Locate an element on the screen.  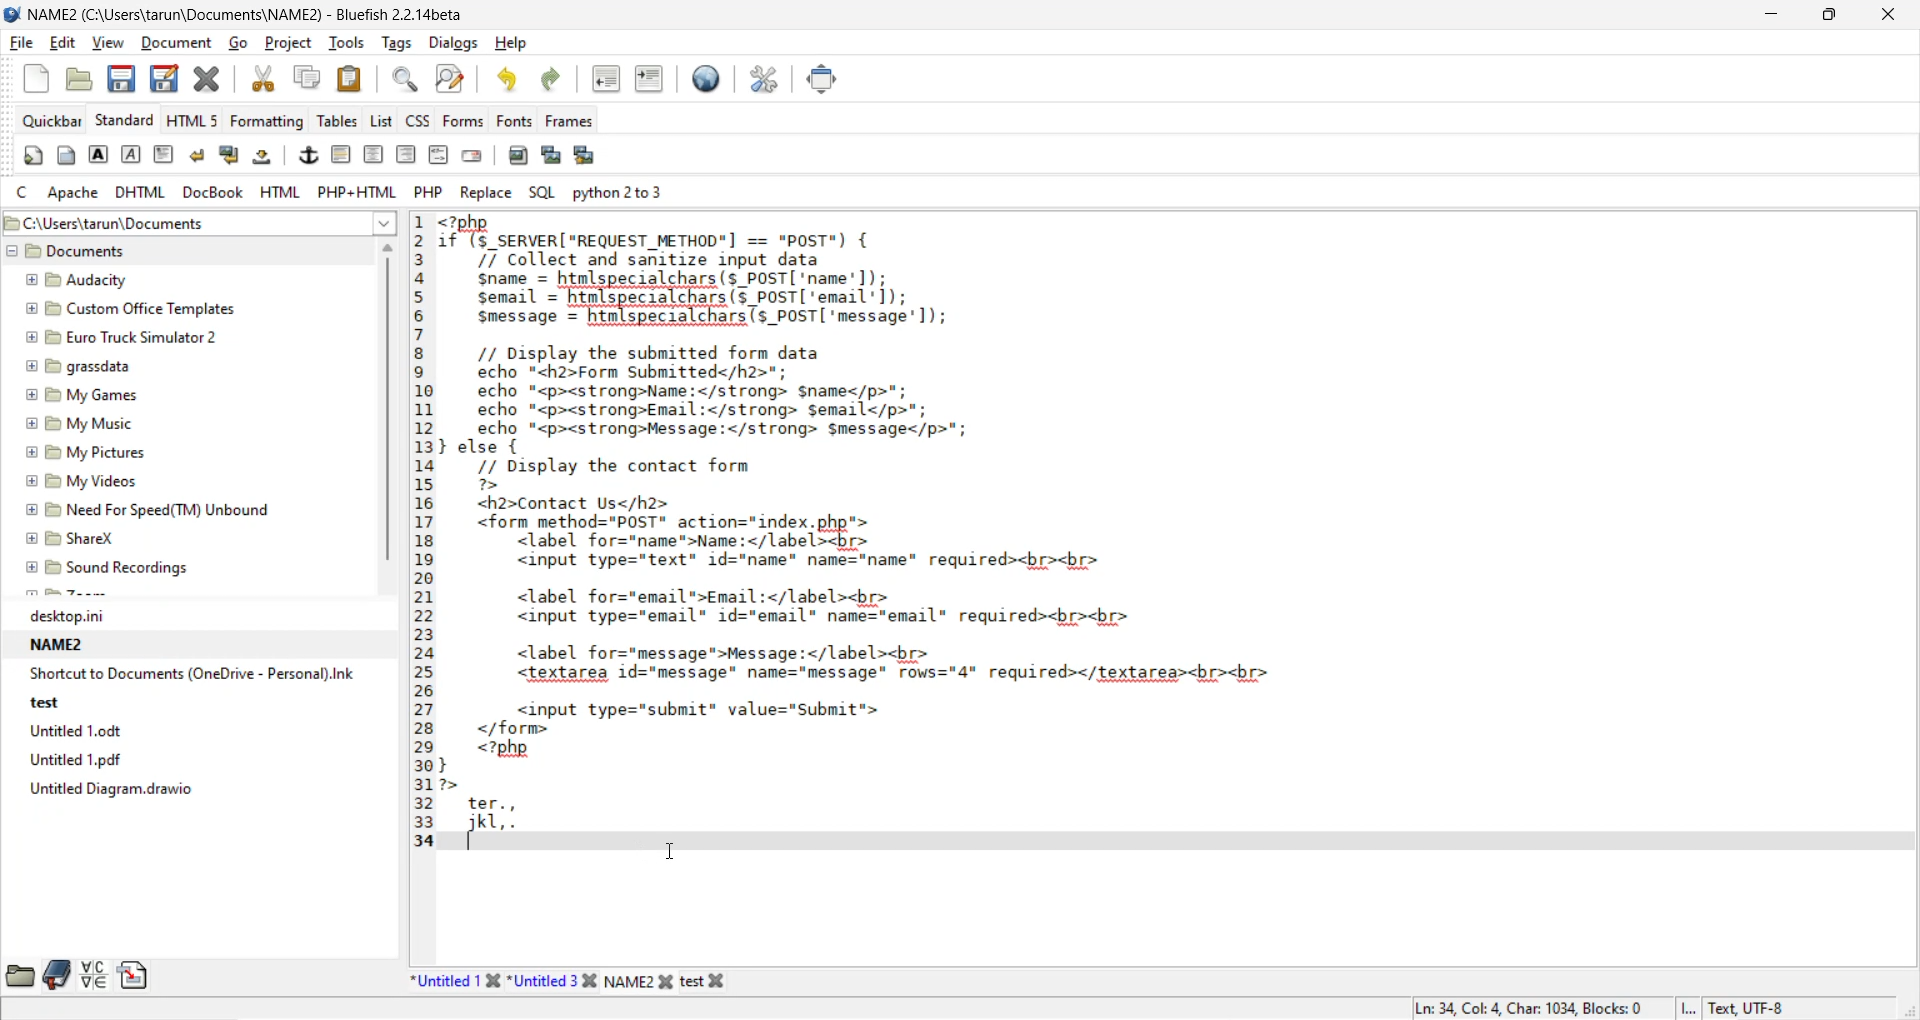
vertical scroll bar is located at coordinates (393, 410).